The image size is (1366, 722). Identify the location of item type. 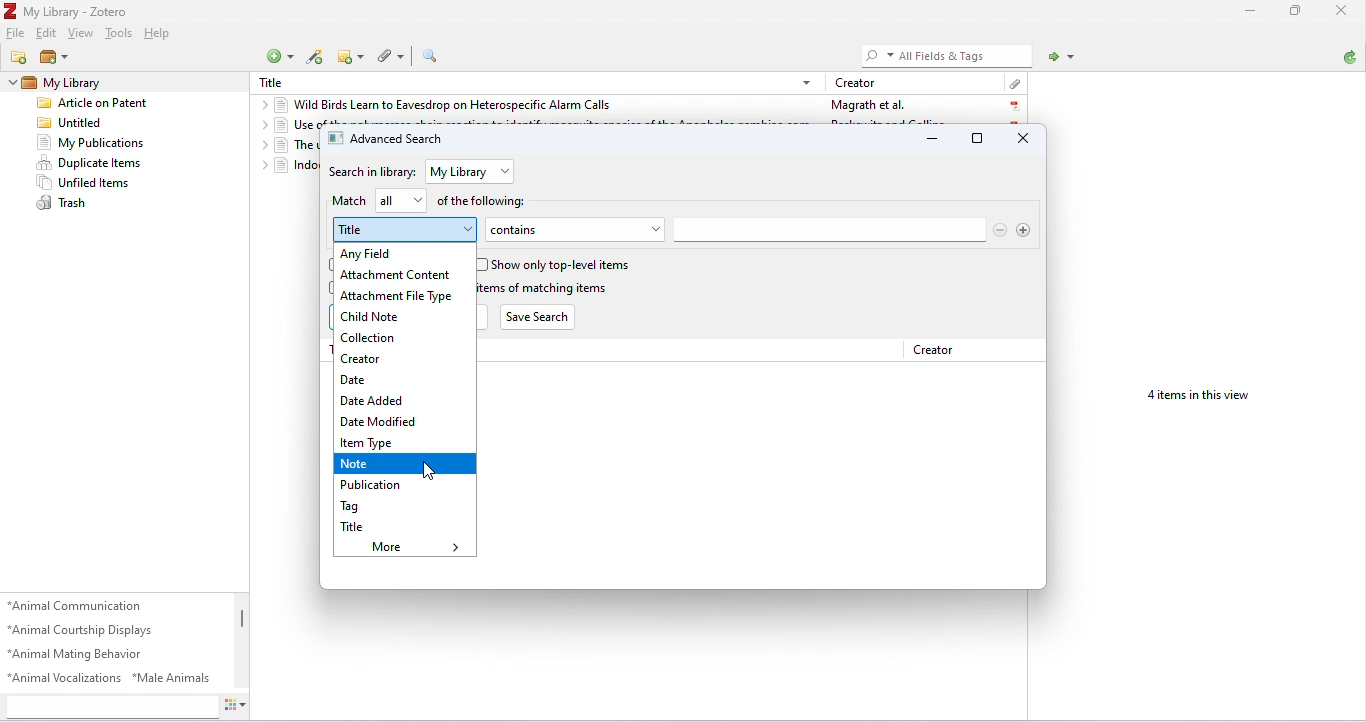
(370, 444).